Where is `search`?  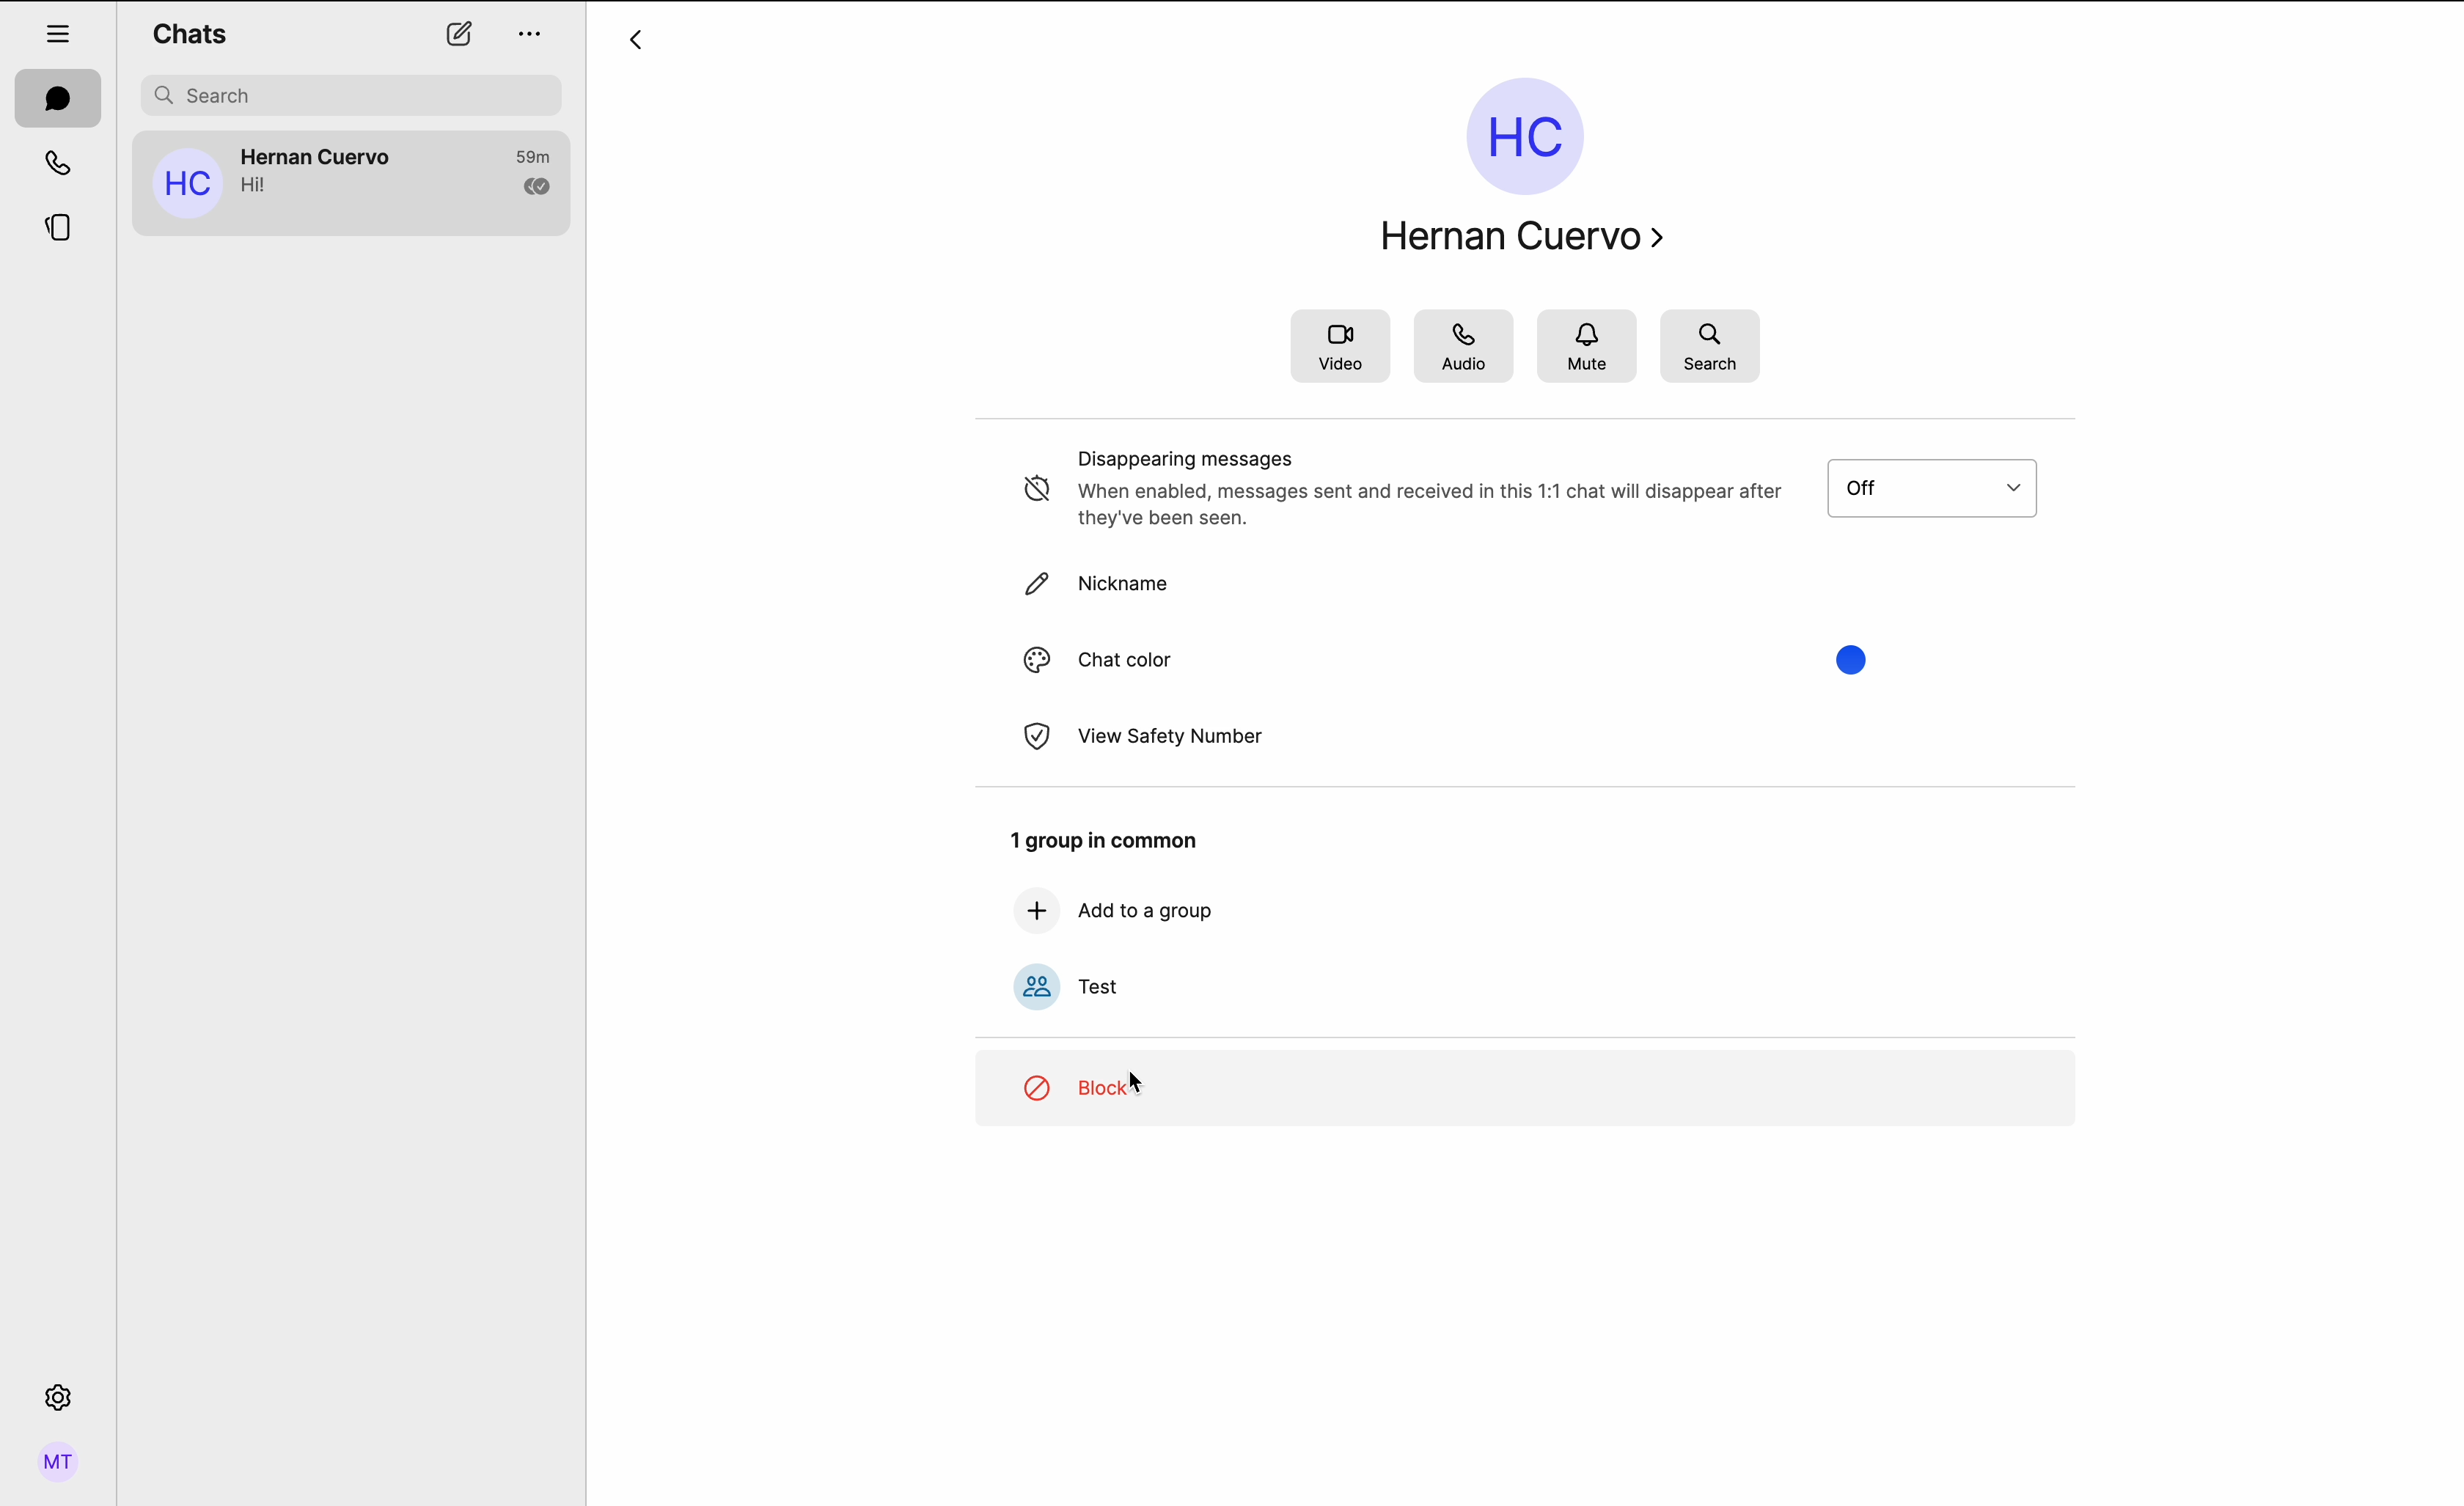
search is located at coordinates (1711, 346).